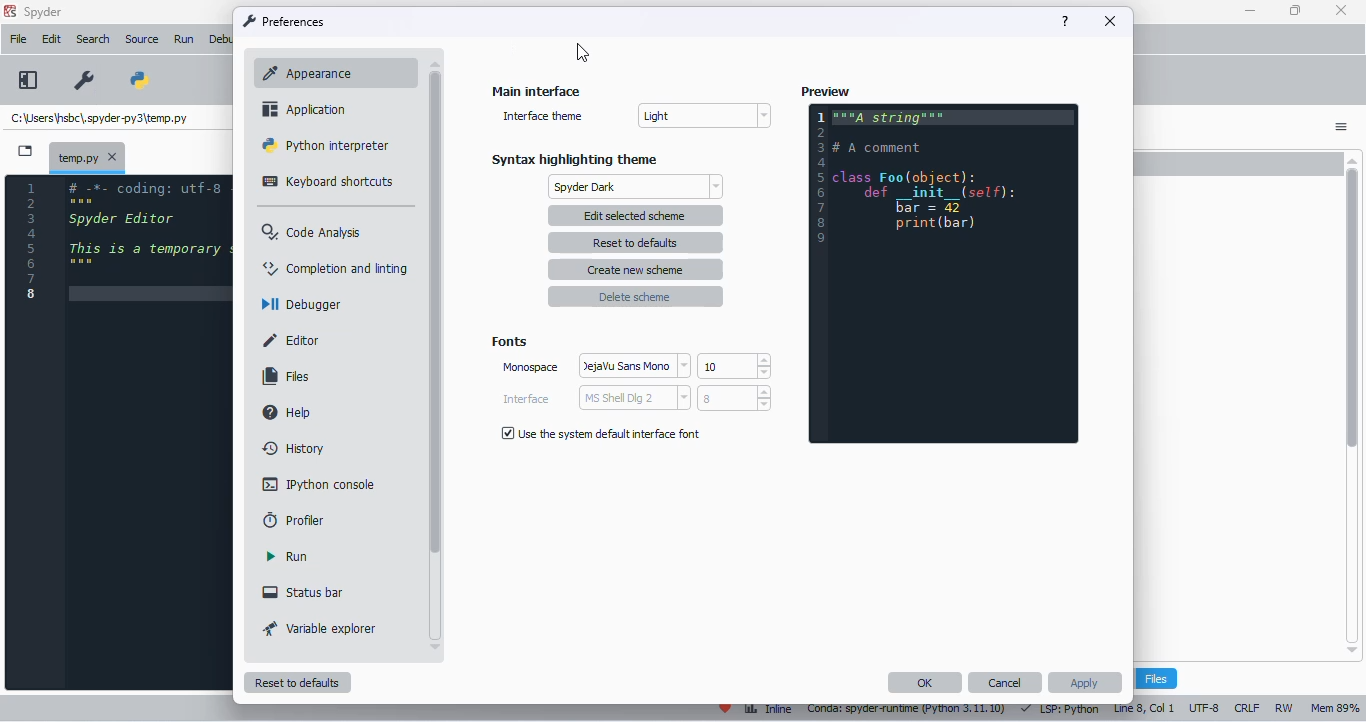 This screenshot has height=722, width=1366. What do you see at coordinates (636, 216) in the screenshot?
I see `edit selected scheme` at bounding box center [636, 216].